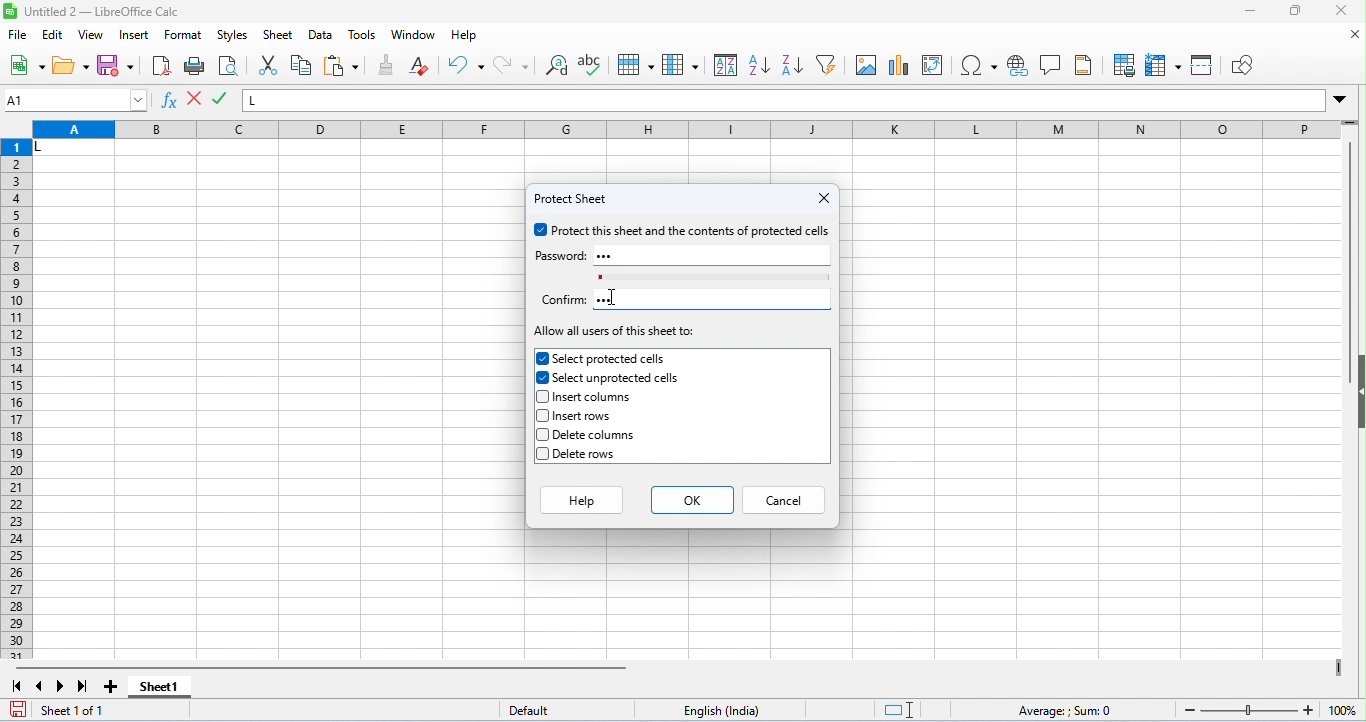 The height and width of the screenshot is (722, 1366). What do you see at coordinates (271, 65) in the screenshot?
I see `cut` at bounding box center [271, 65].